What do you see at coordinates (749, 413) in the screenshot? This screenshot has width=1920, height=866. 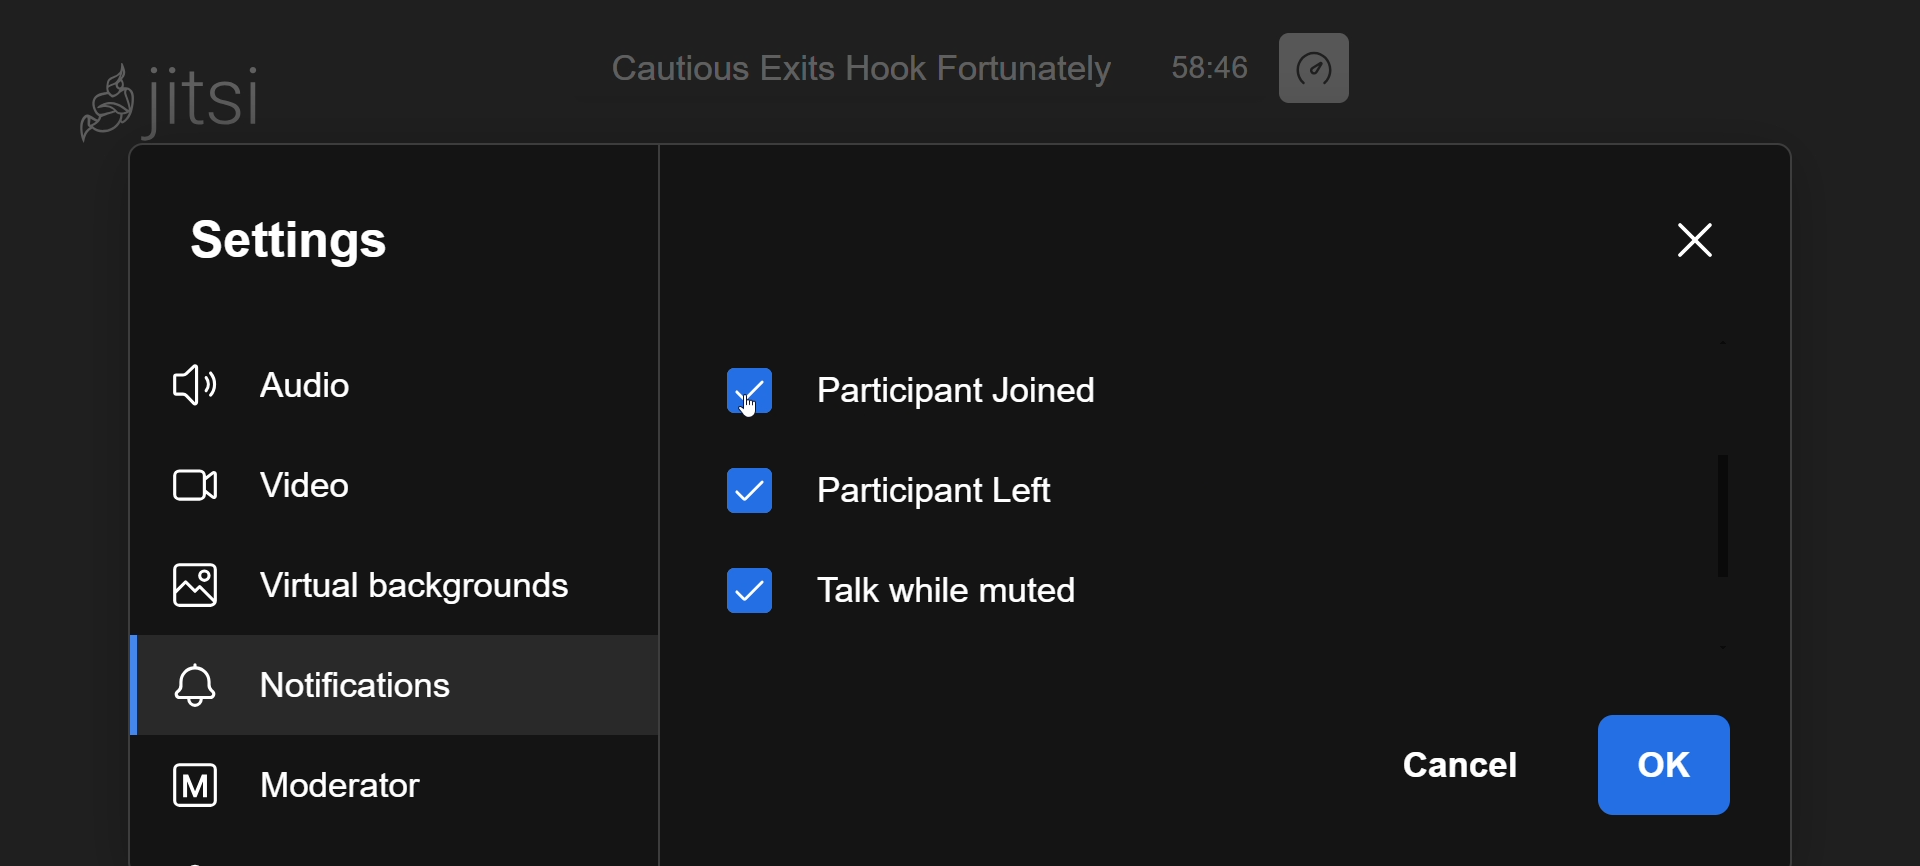 I see `cursor` at bounding box center [749, 413].